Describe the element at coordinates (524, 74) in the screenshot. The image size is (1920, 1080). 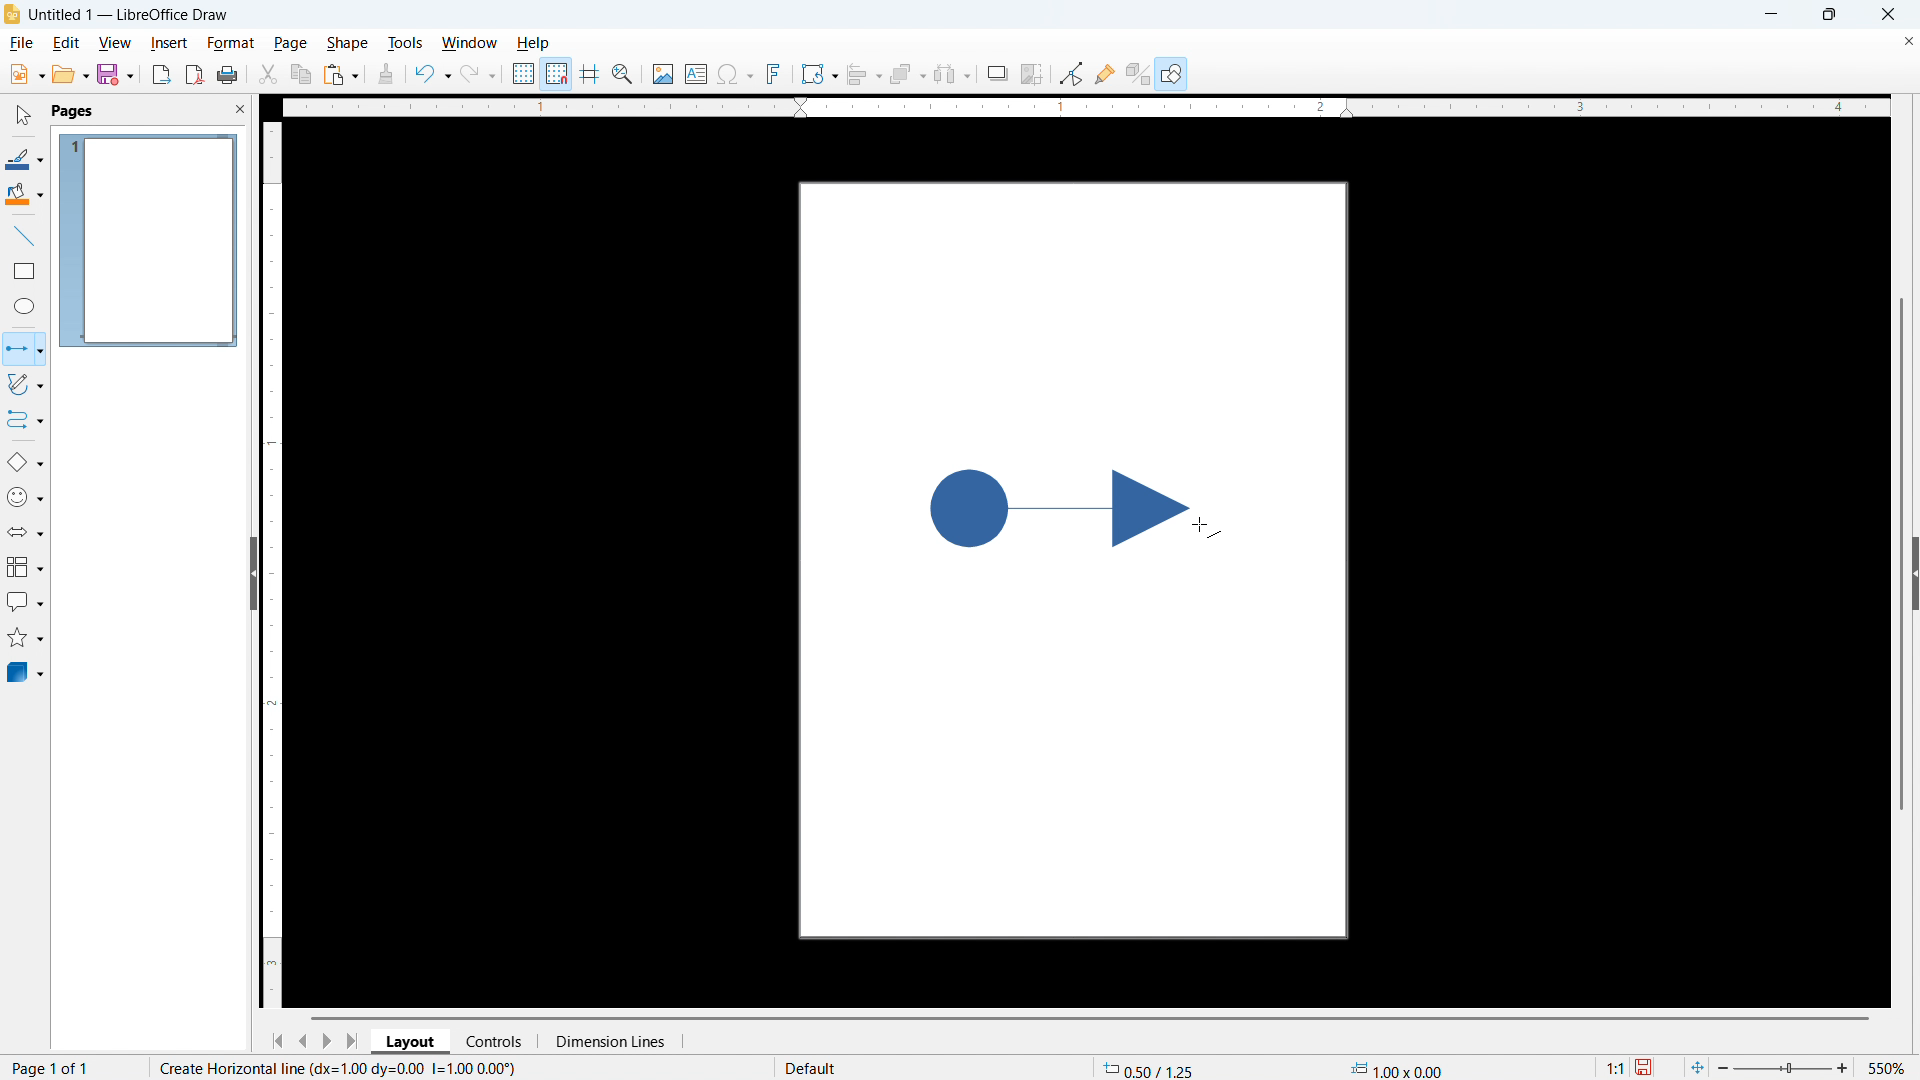
I see `Use grid ` at that location.